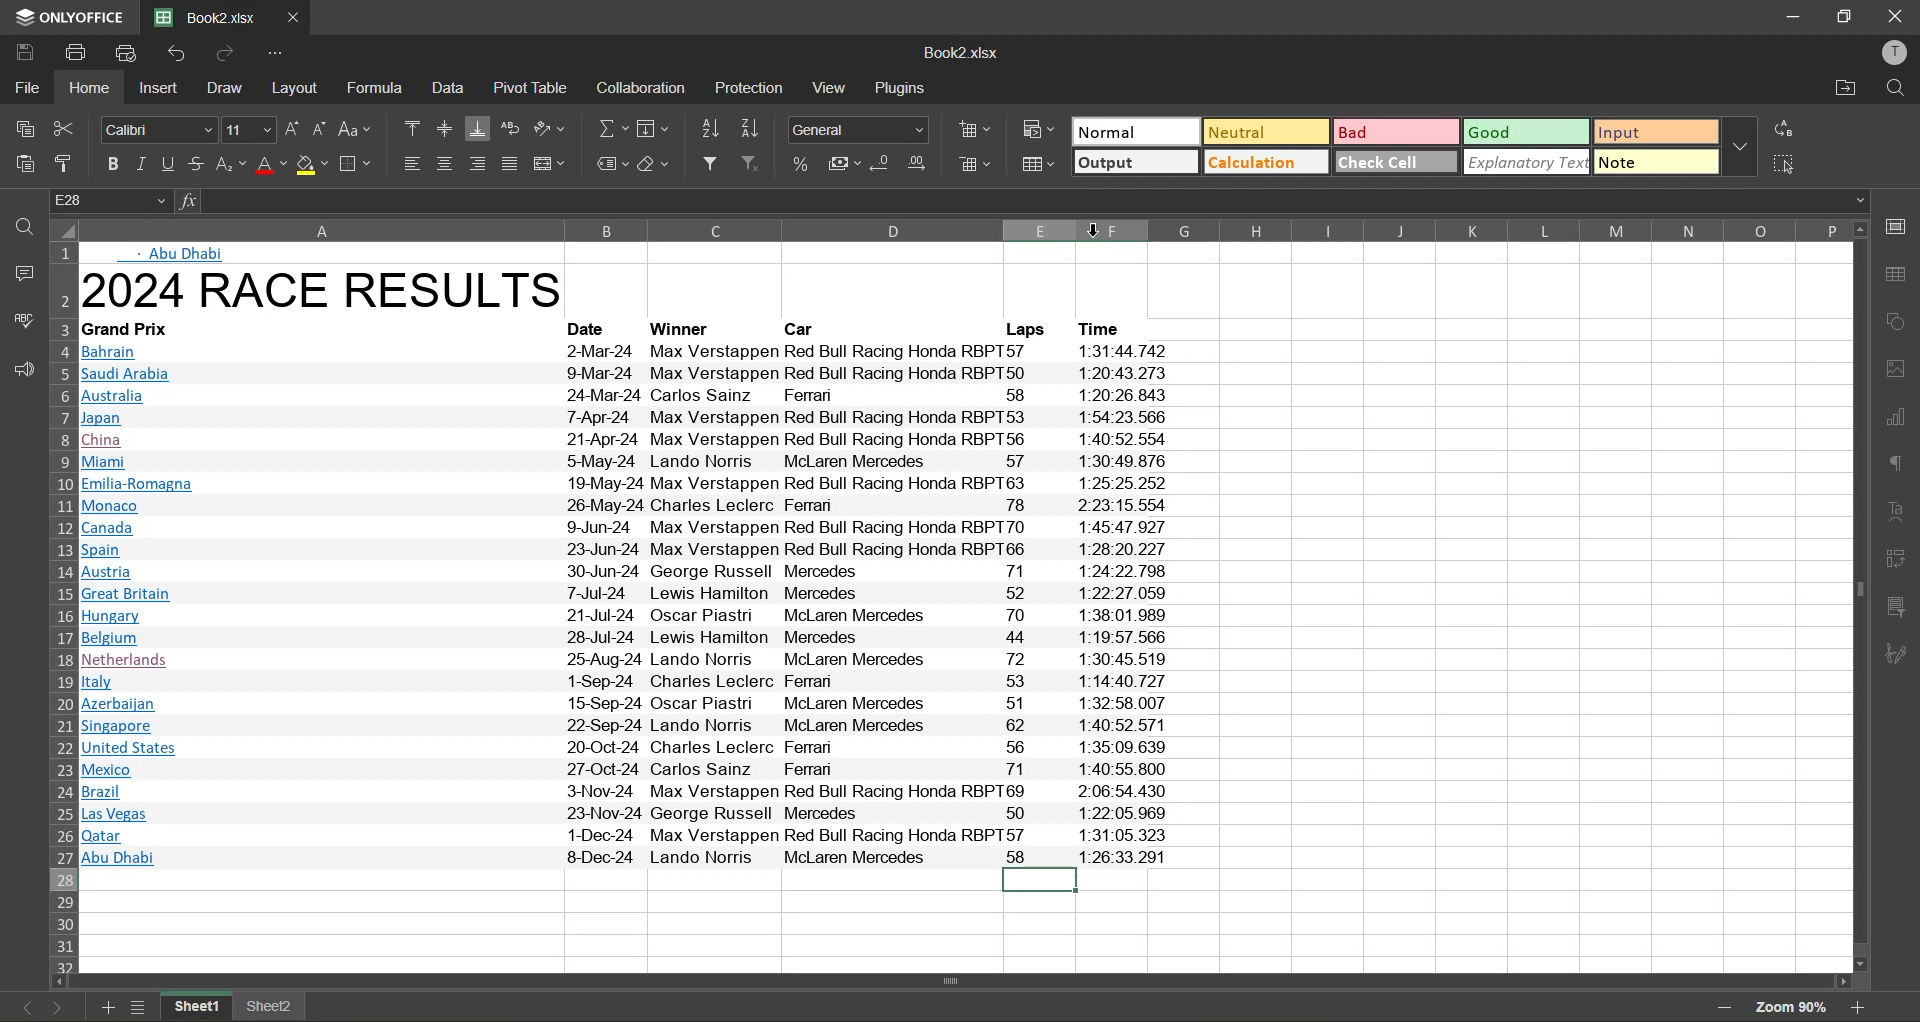  What do you see at coordinates (407, 127) in the screenshot?
I see `align top` at bounding box center [407, 127].